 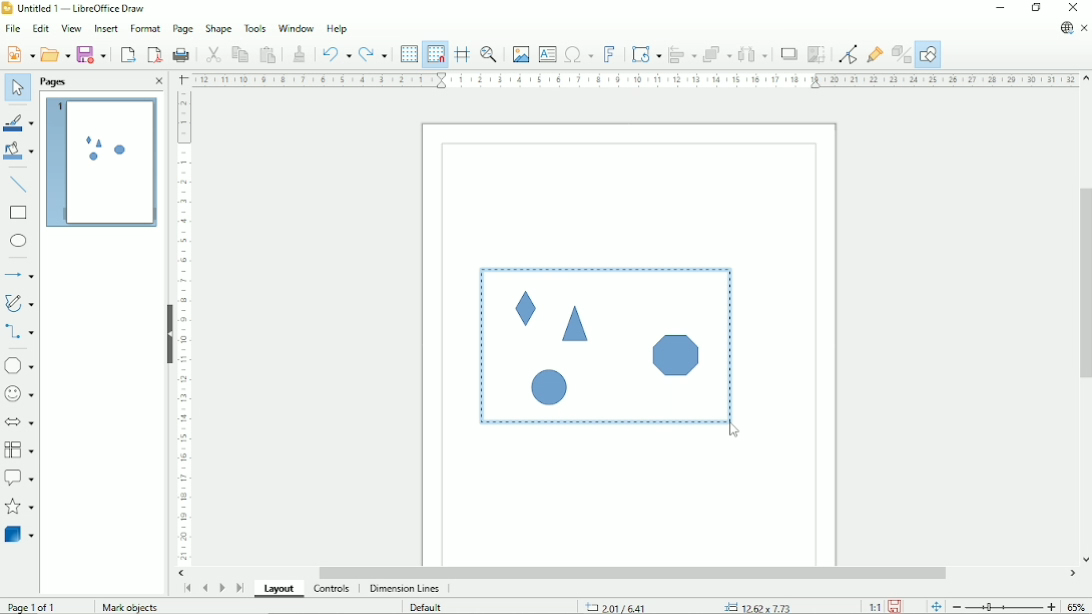 What do you see at coordinates (1002, 8) in the screenshot?
I see `Minimize` at bounding box center [1002, 8].